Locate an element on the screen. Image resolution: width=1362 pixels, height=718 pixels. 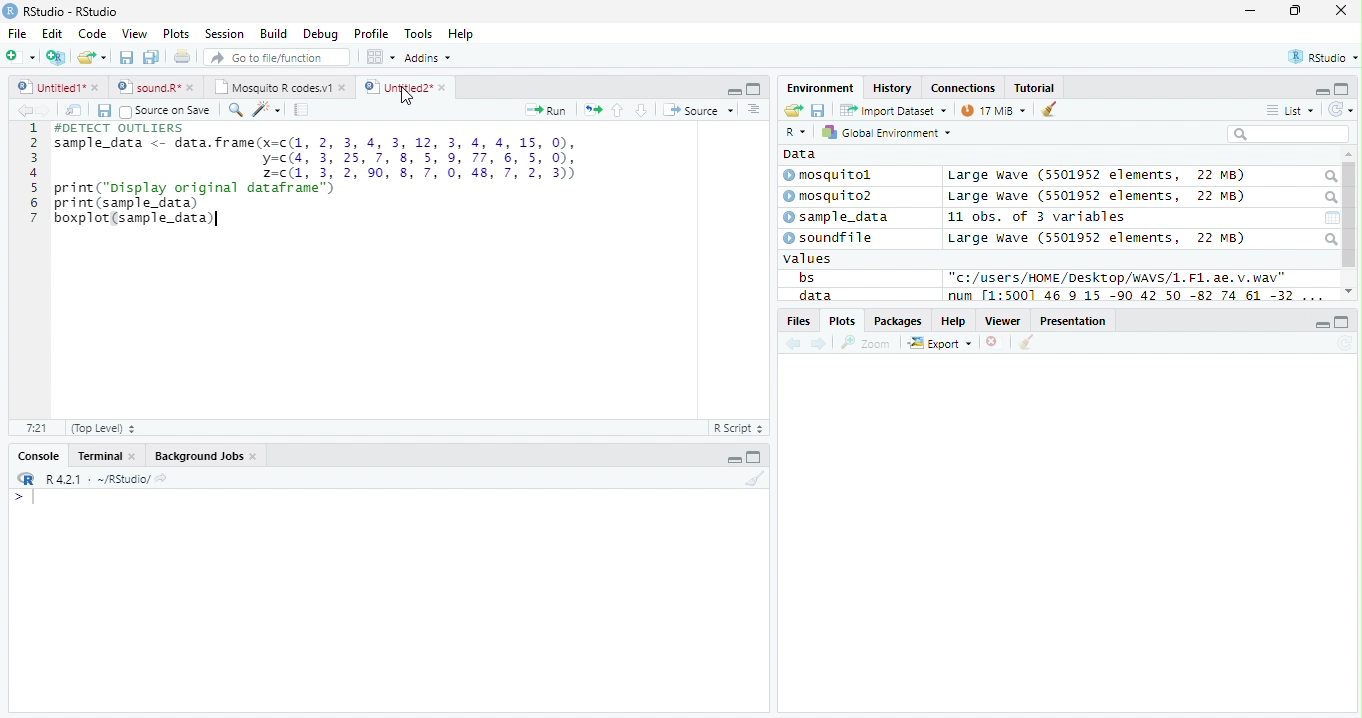
Save all the open documents is located at coordinates (151, 58).